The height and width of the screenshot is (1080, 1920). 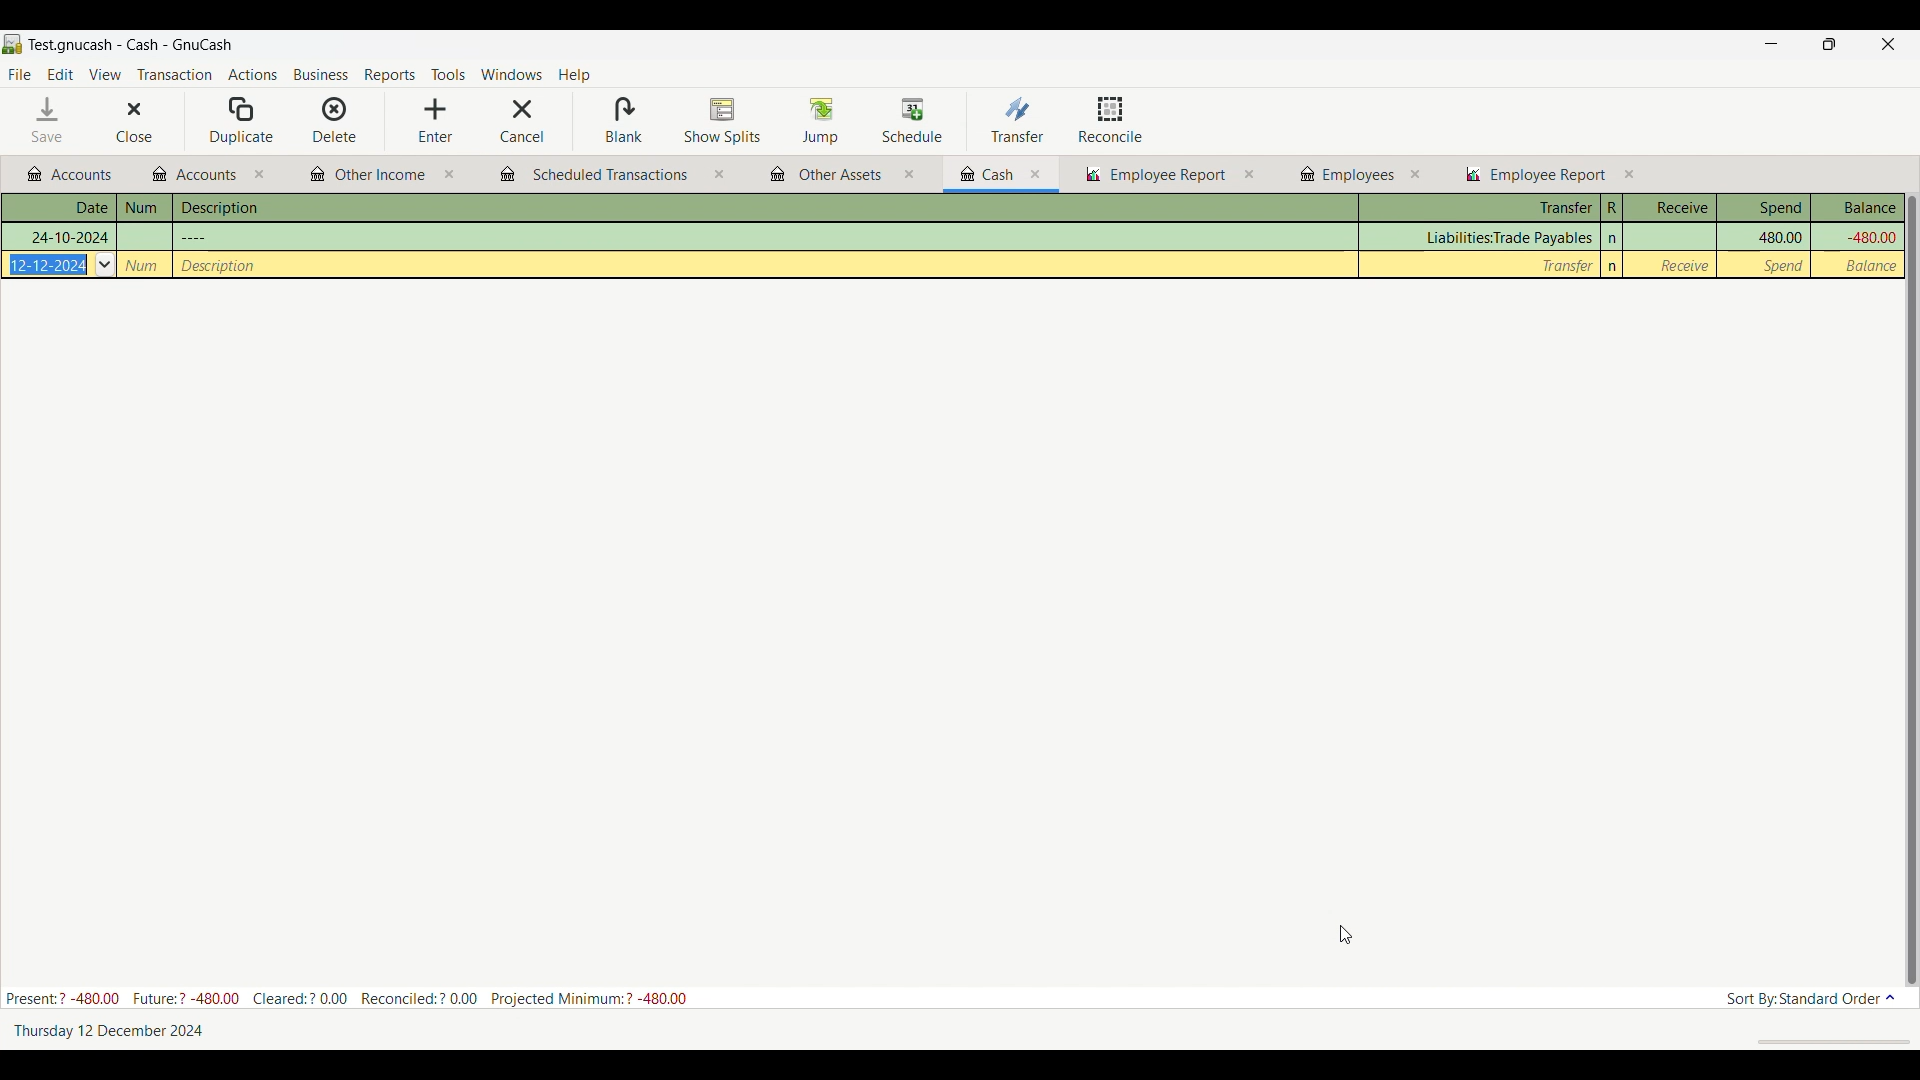 I want to click on Balance column, so click(x=1869, y=238).